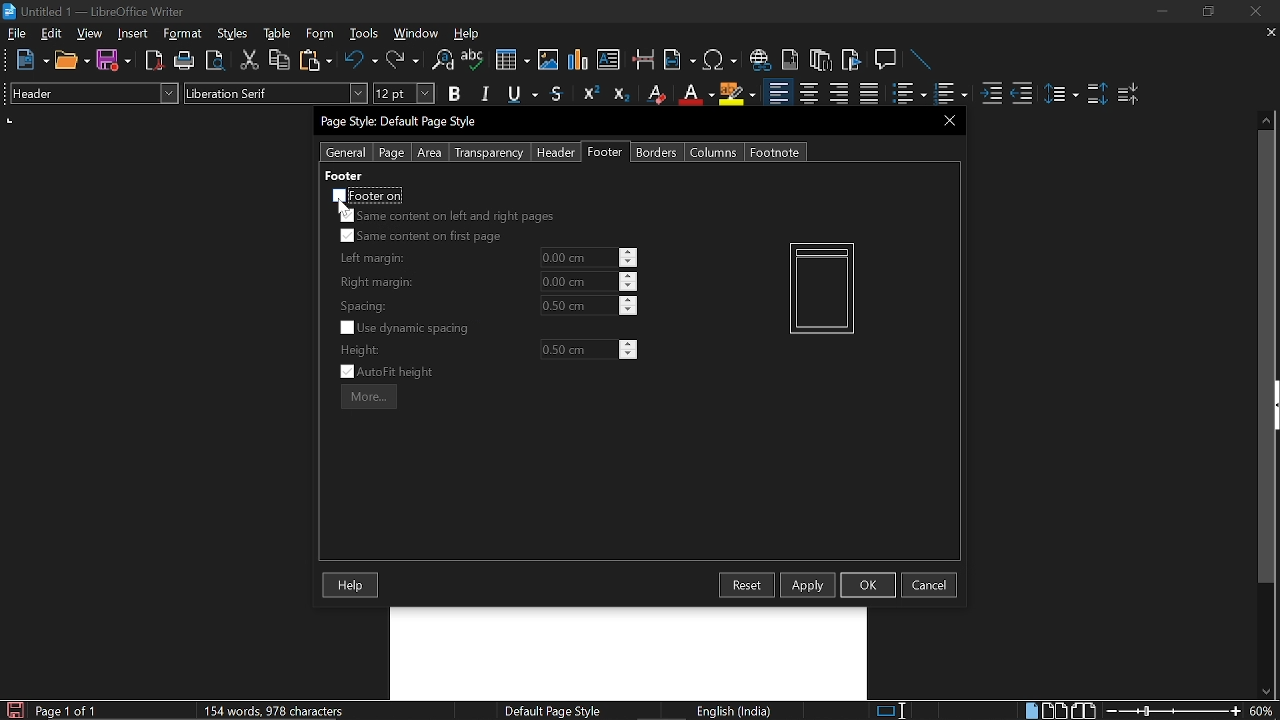 The width and height of the screenshot is (1280, 720). I want to click on Copy, so click(278, 60).